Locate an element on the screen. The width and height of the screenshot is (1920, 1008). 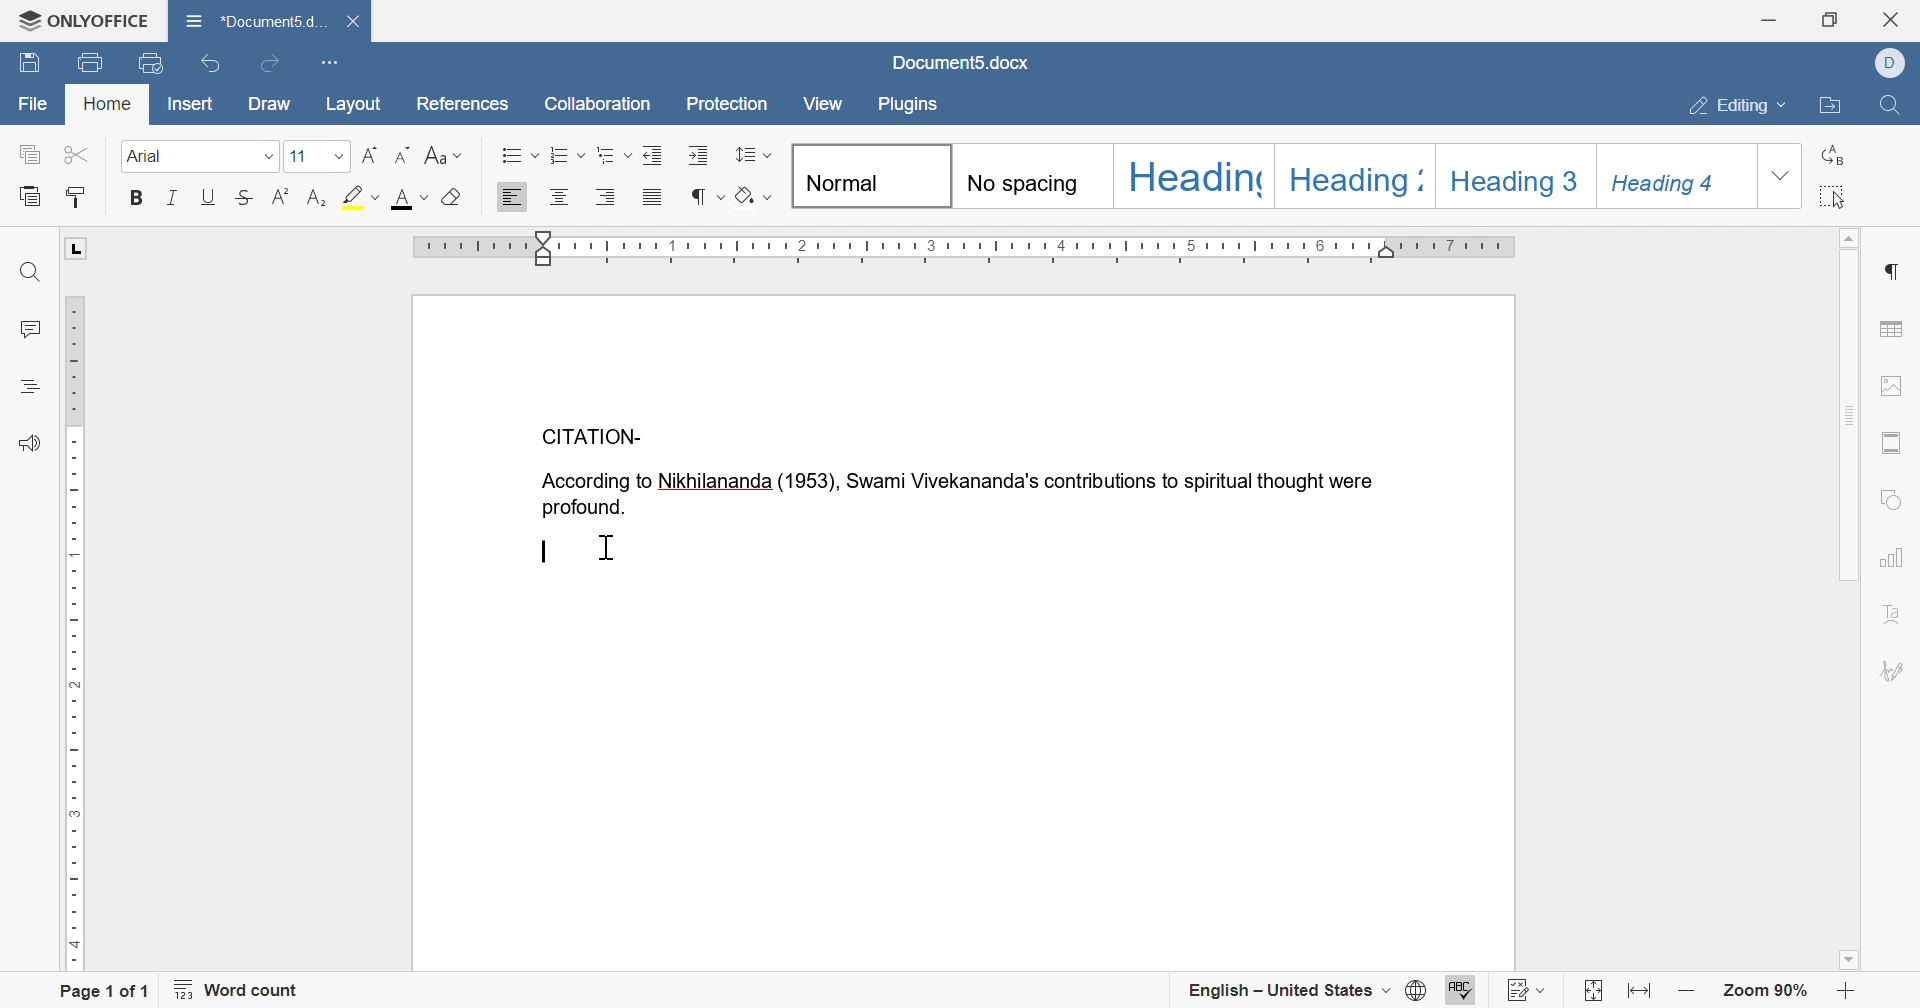
clear style is located at coordinates (453, 198).